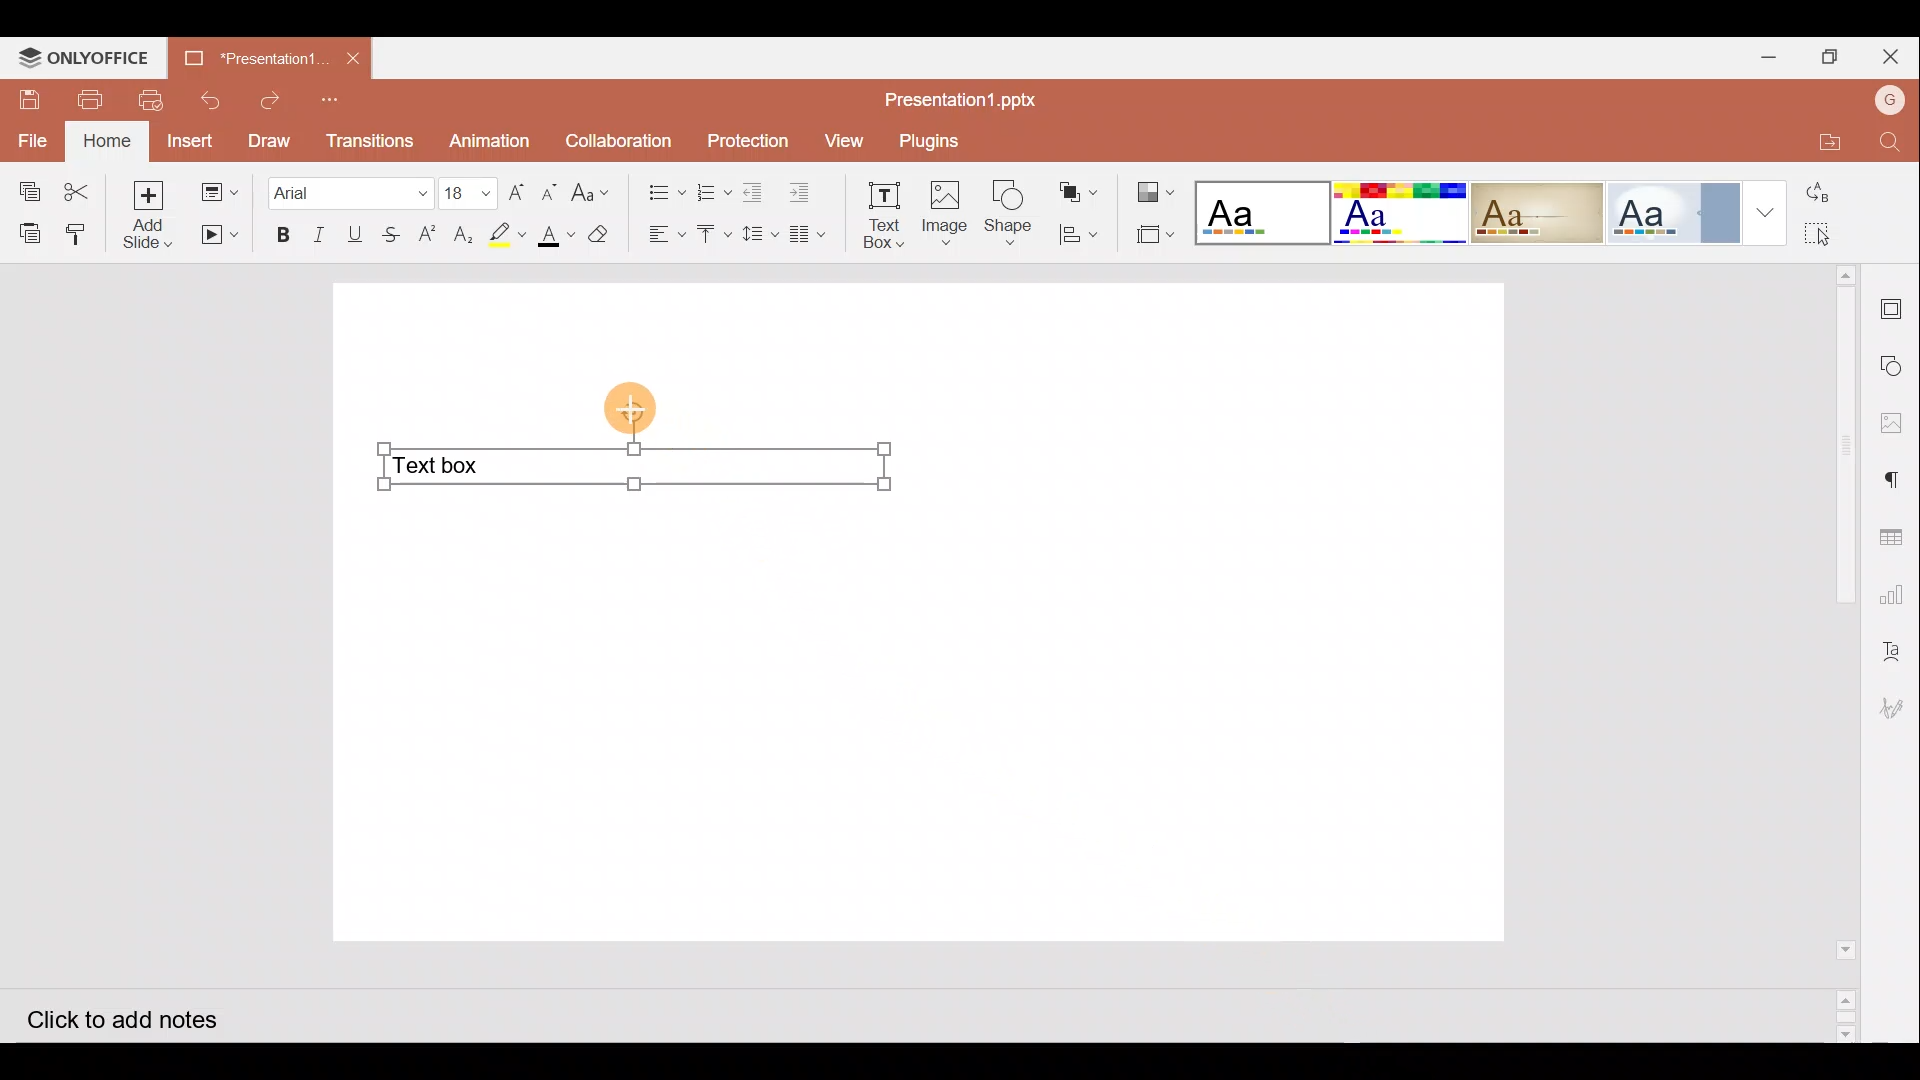 Image resolution: width=1920 pixels, height=1080 pixels. What do you see at coordinates (1897, 306) in the screenshot?
I see `Slide settings` at bounding box center [1897, 306].